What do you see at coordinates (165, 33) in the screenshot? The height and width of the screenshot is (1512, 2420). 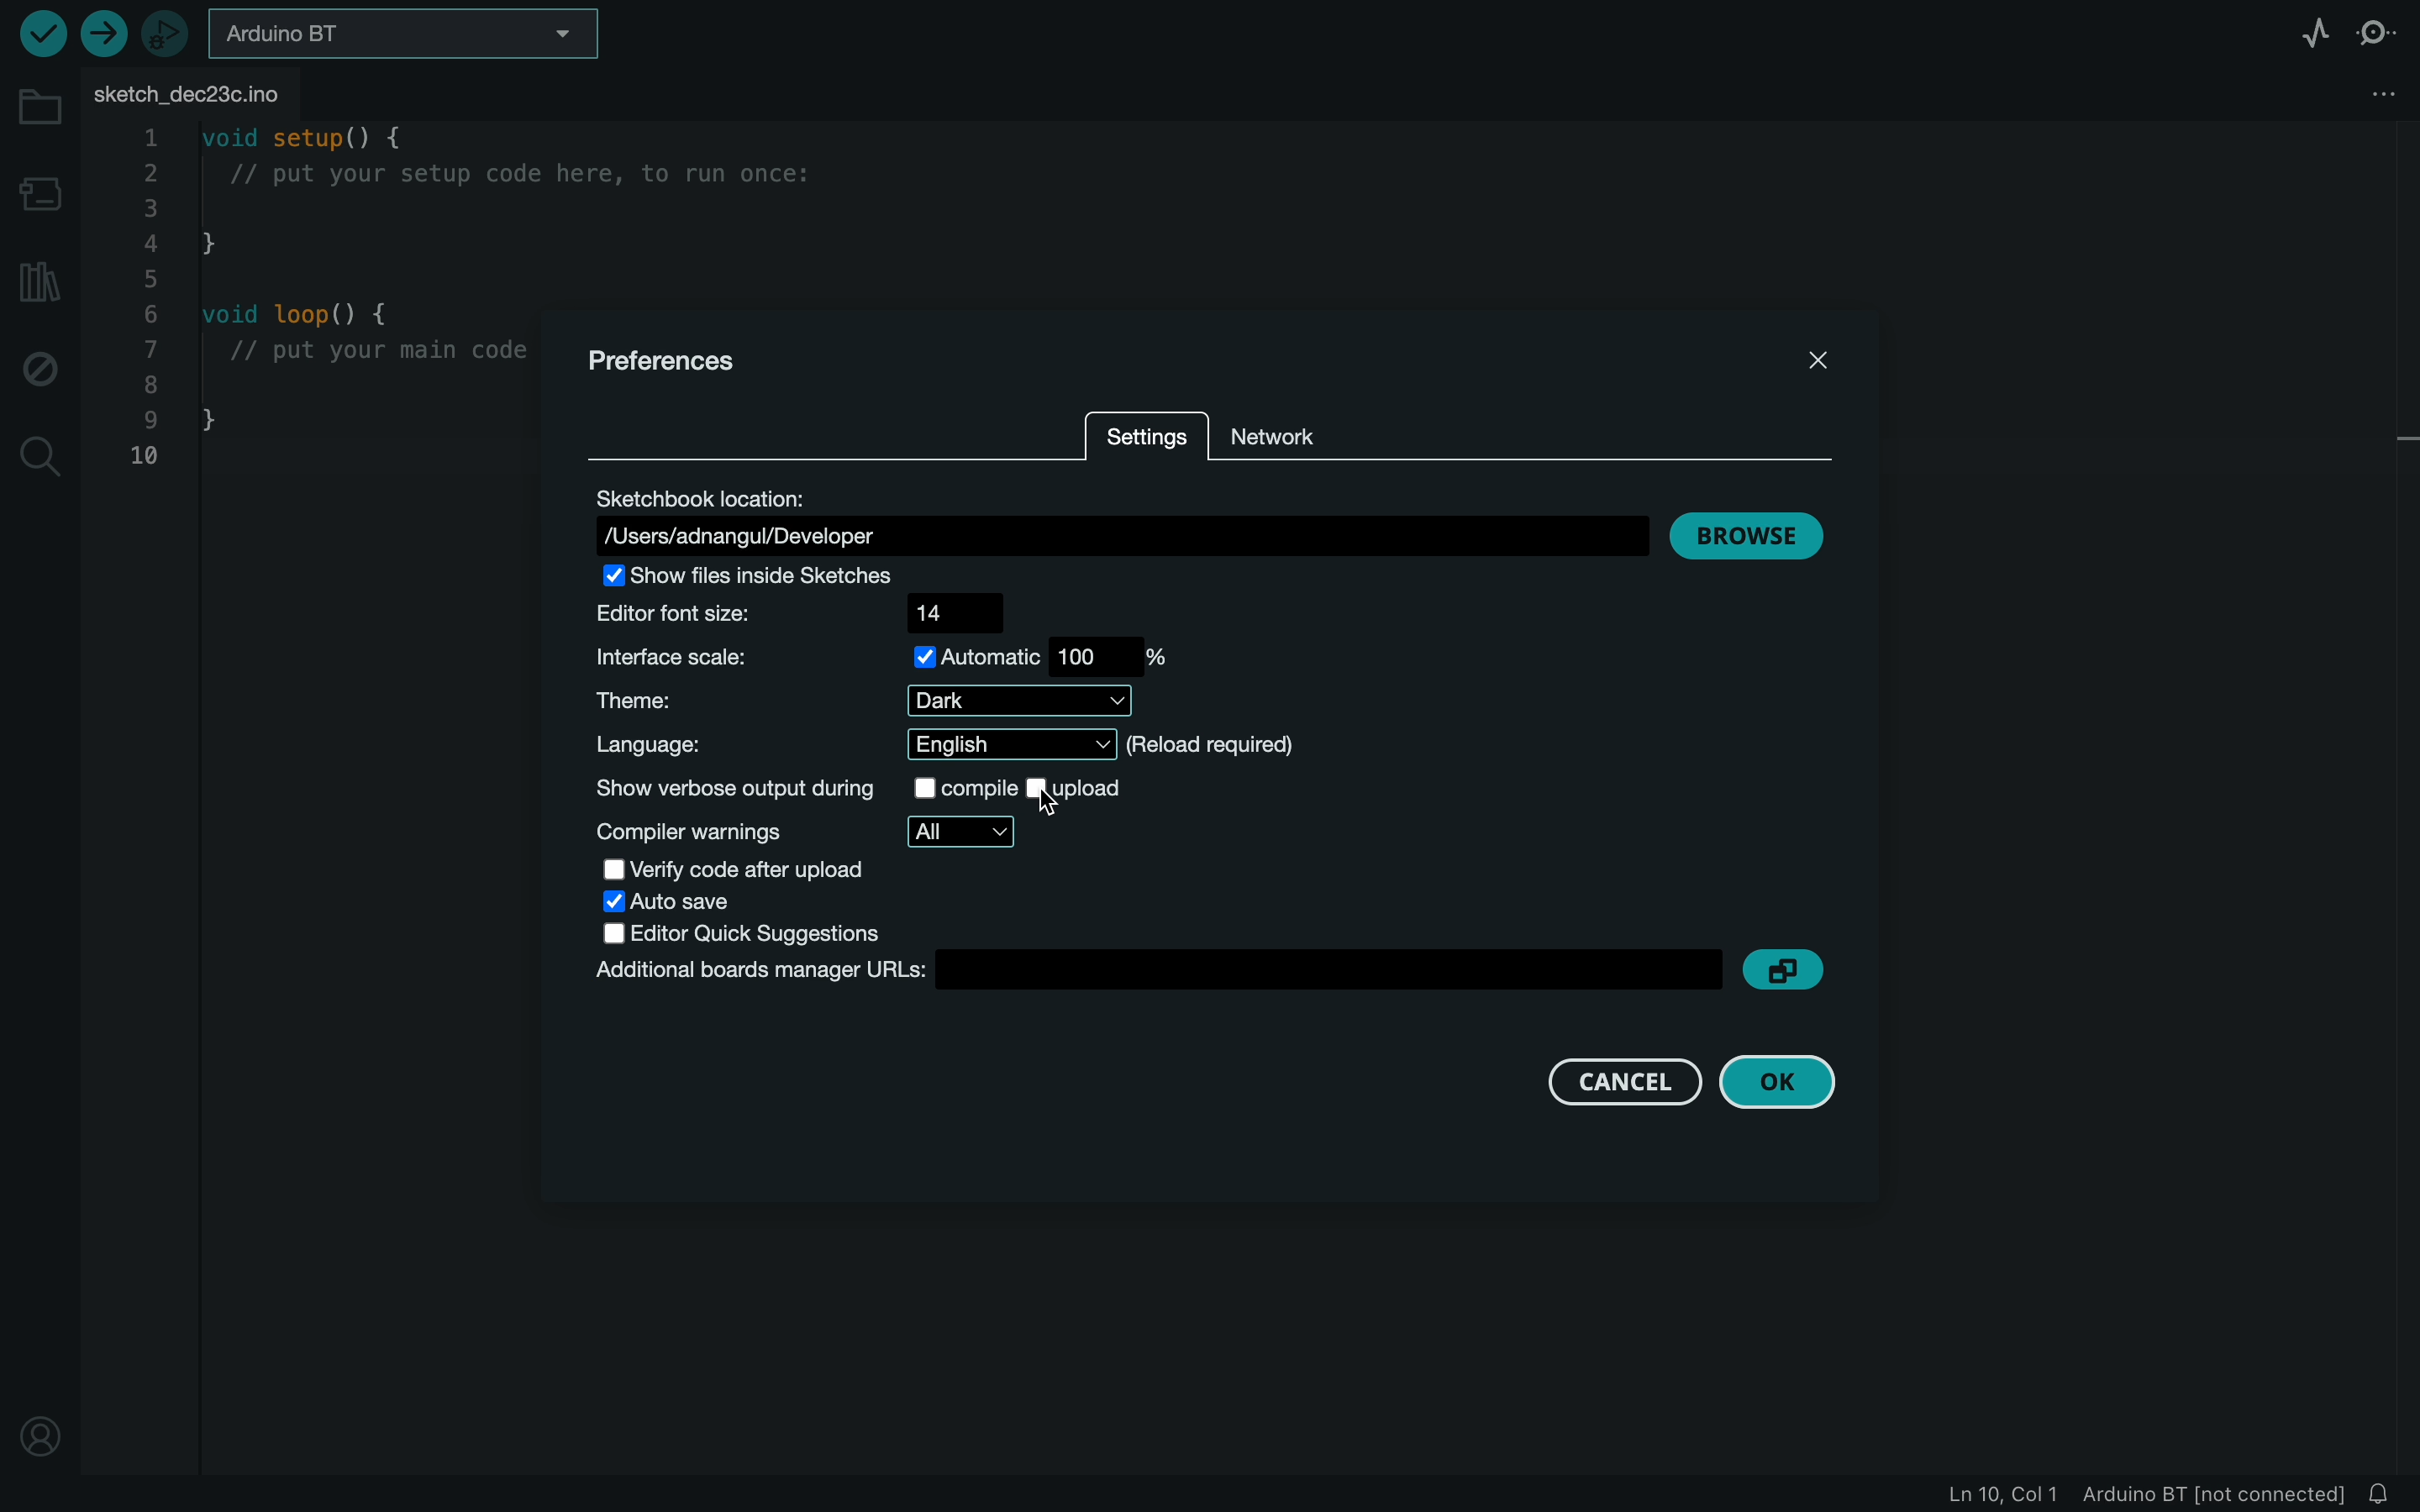 I see `debugger` at bounding box center [165, 33].